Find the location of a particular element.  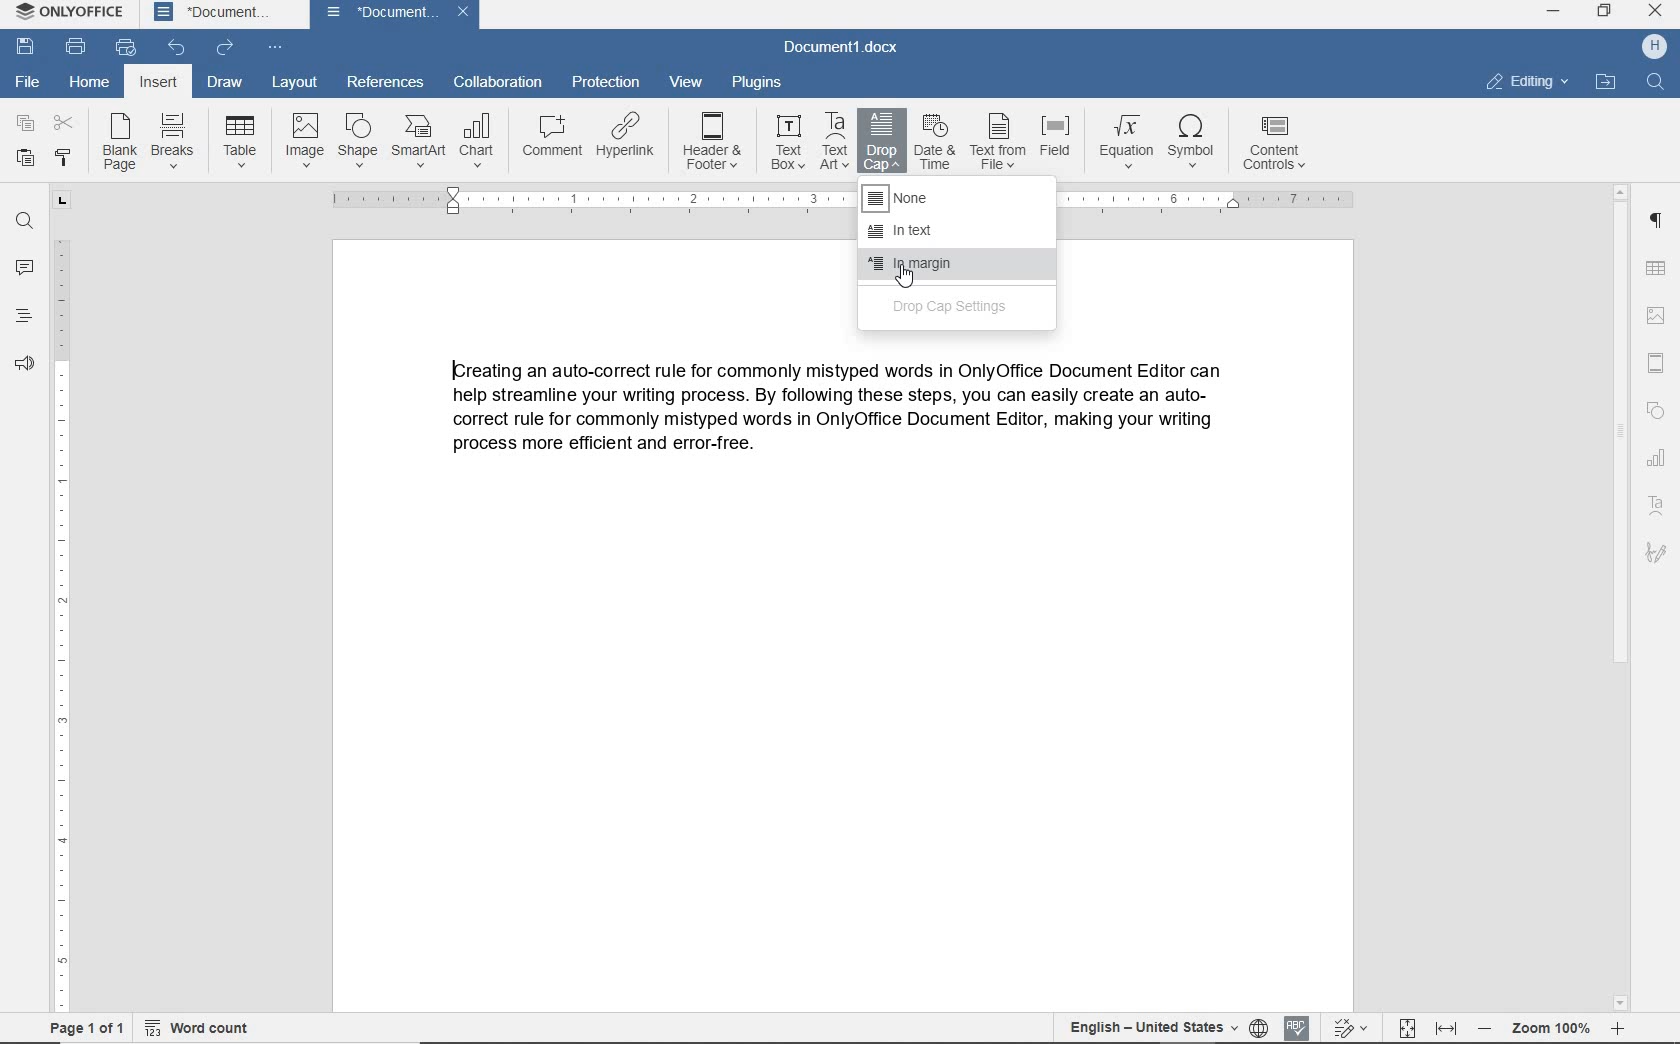

find is located at coordinates (24, 221).